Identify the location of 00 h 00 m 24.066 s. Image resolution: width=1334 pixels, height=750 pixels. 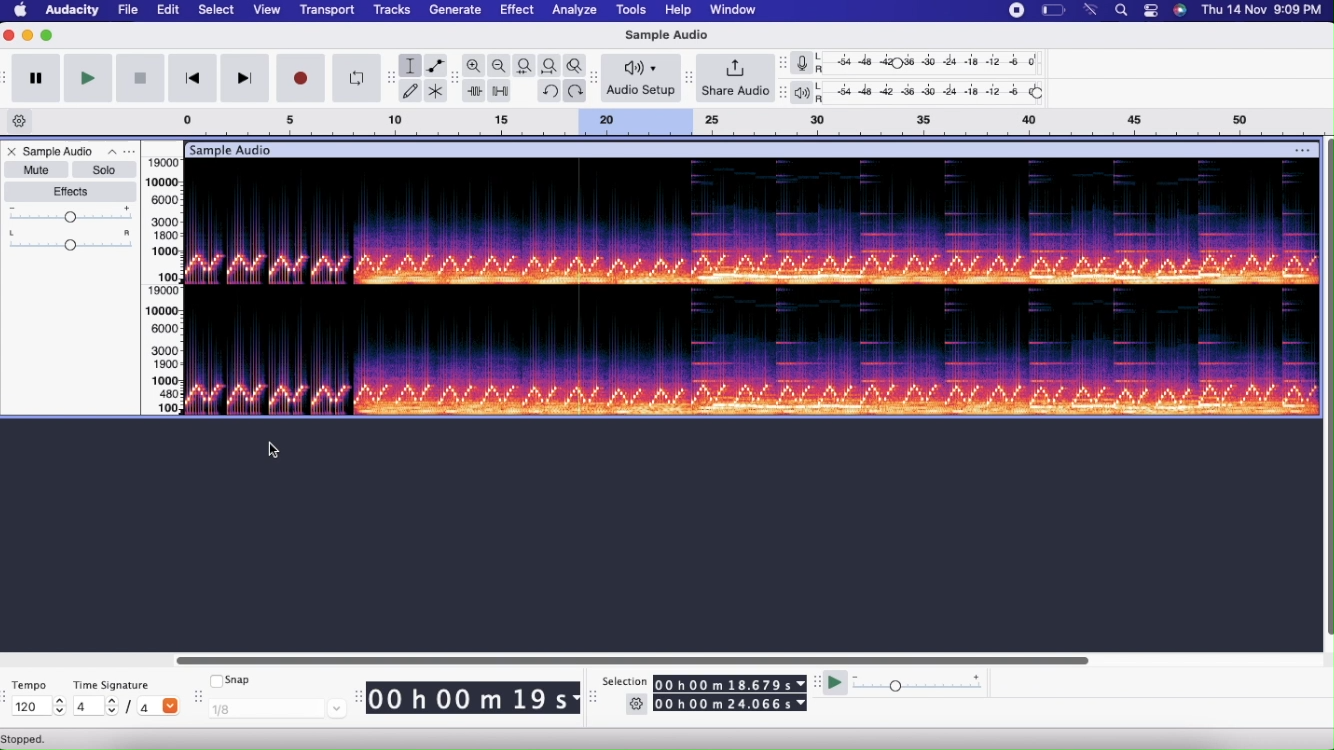
(731, 702).